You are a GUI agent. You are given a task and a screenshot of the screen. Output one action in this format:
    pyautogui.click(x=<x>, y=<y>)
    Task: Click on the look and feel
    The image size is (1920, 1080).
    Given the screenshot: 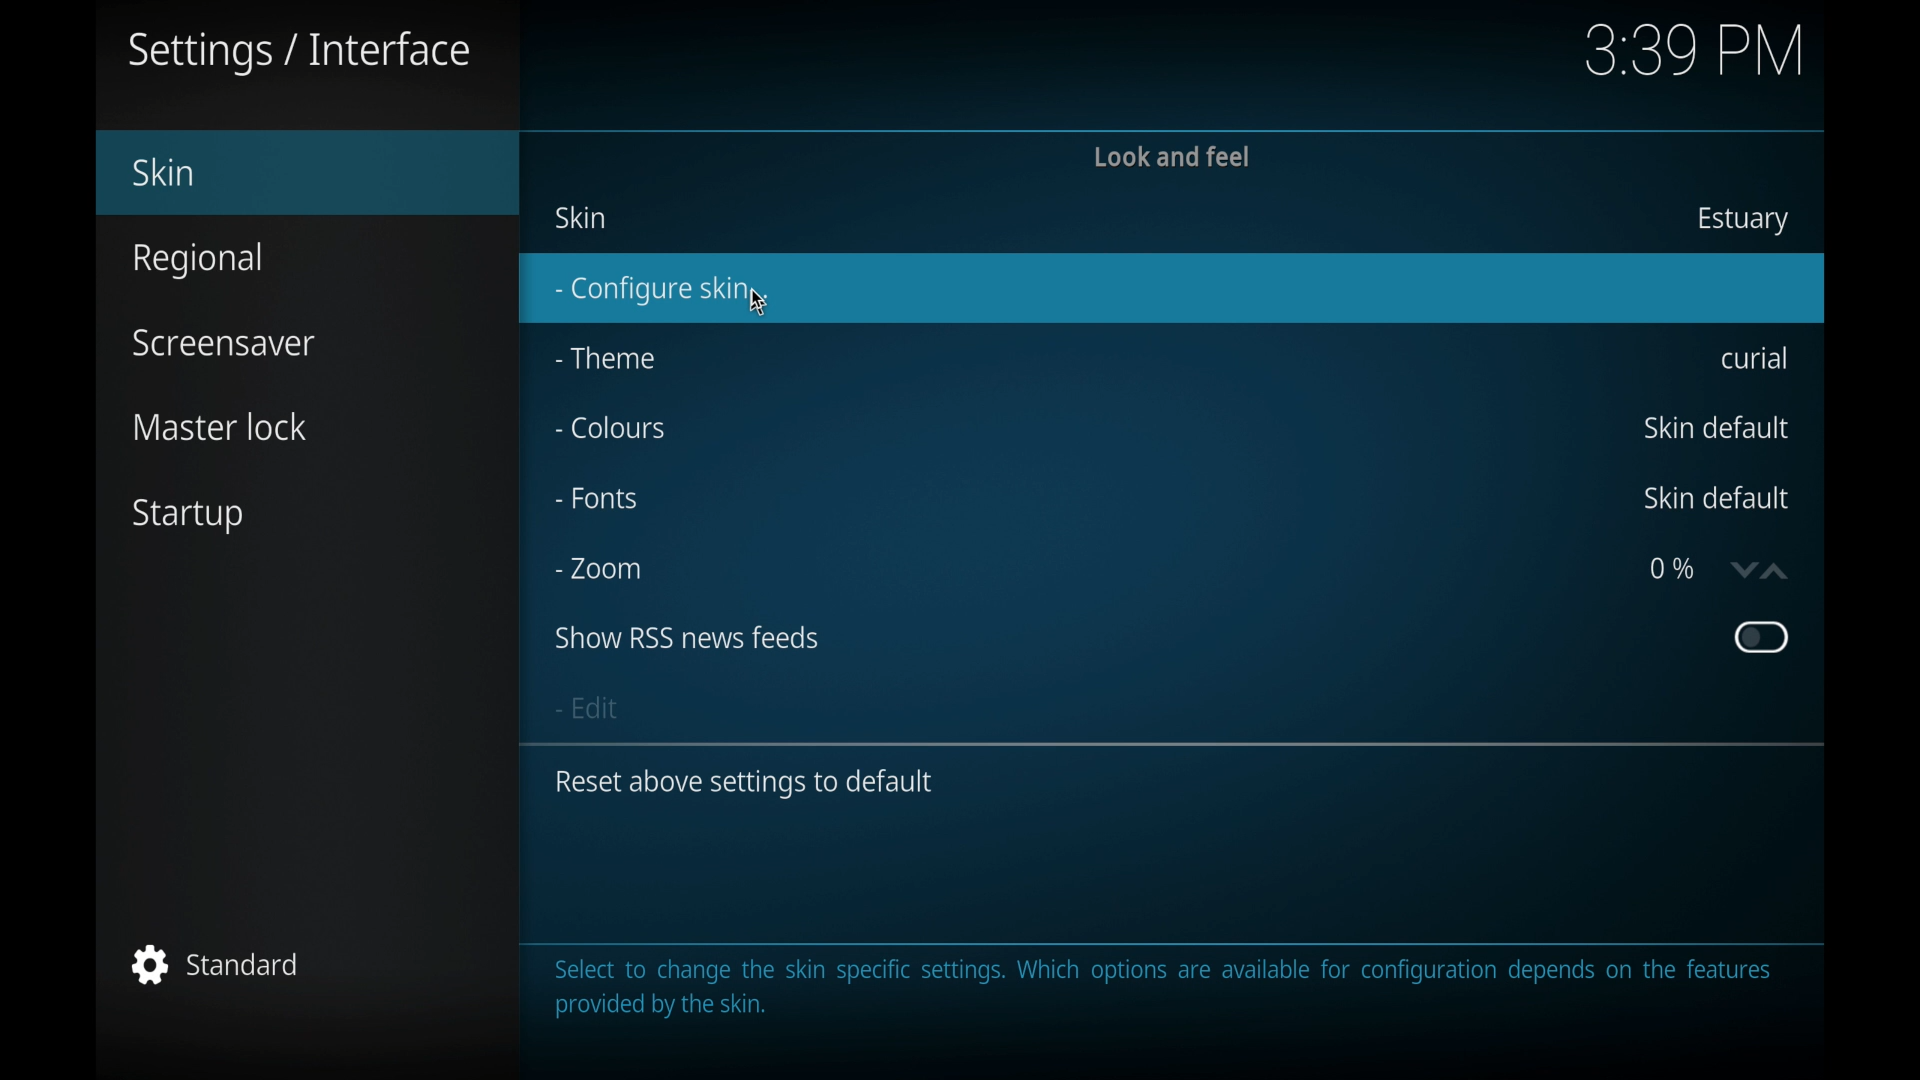 What is the action you would take?
    pyautogui.click(x=1176, y=156)
    